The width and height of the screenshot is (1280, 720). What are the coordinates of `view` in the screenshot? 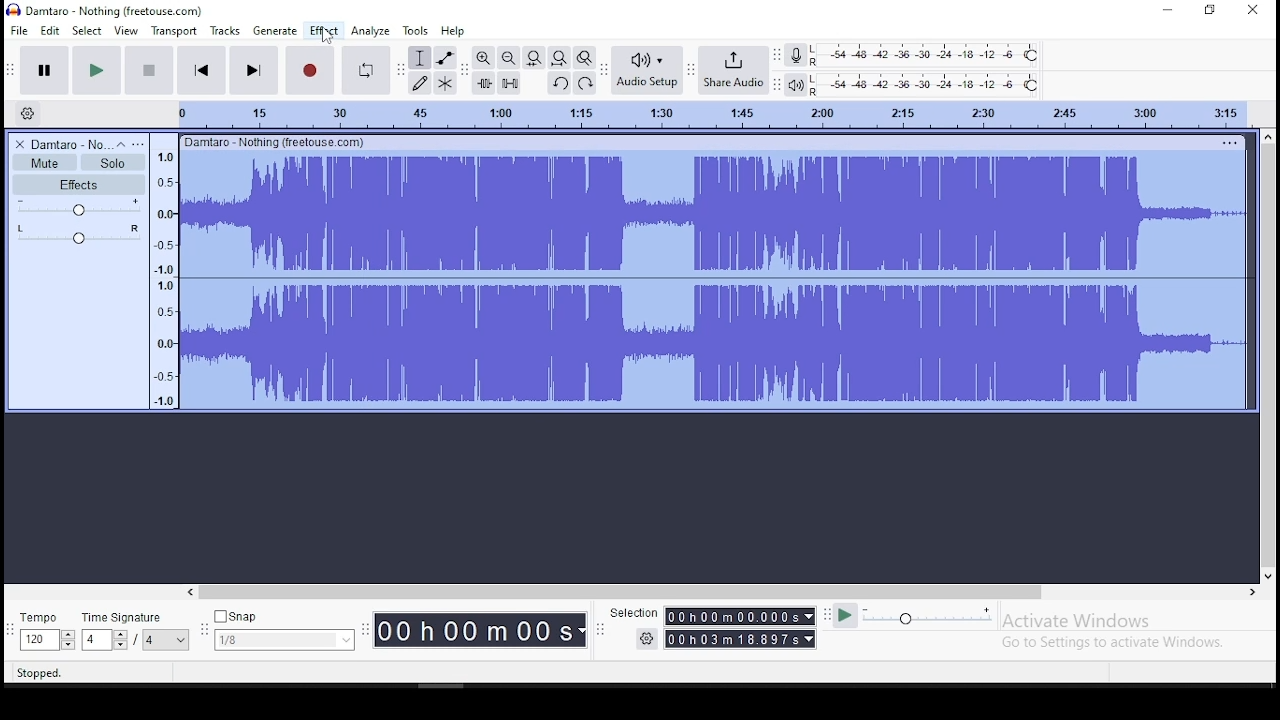 It's located at (126, 30).